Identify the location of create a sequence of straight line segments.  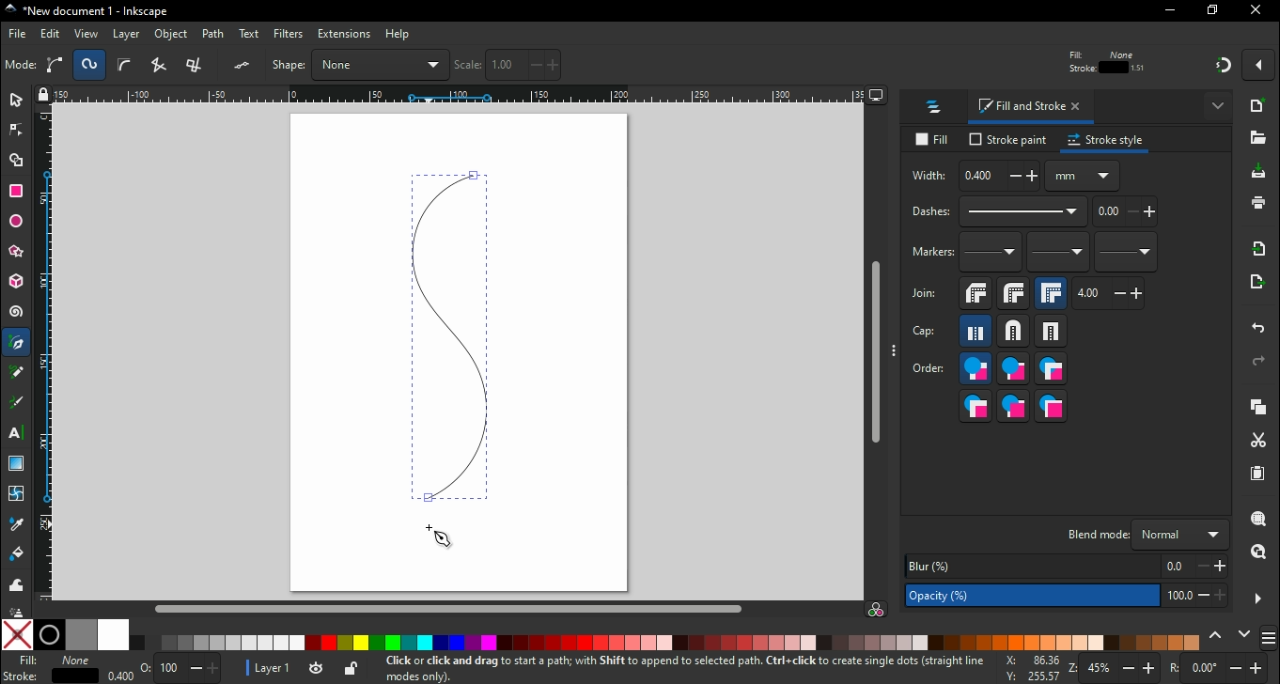
(162, 65).